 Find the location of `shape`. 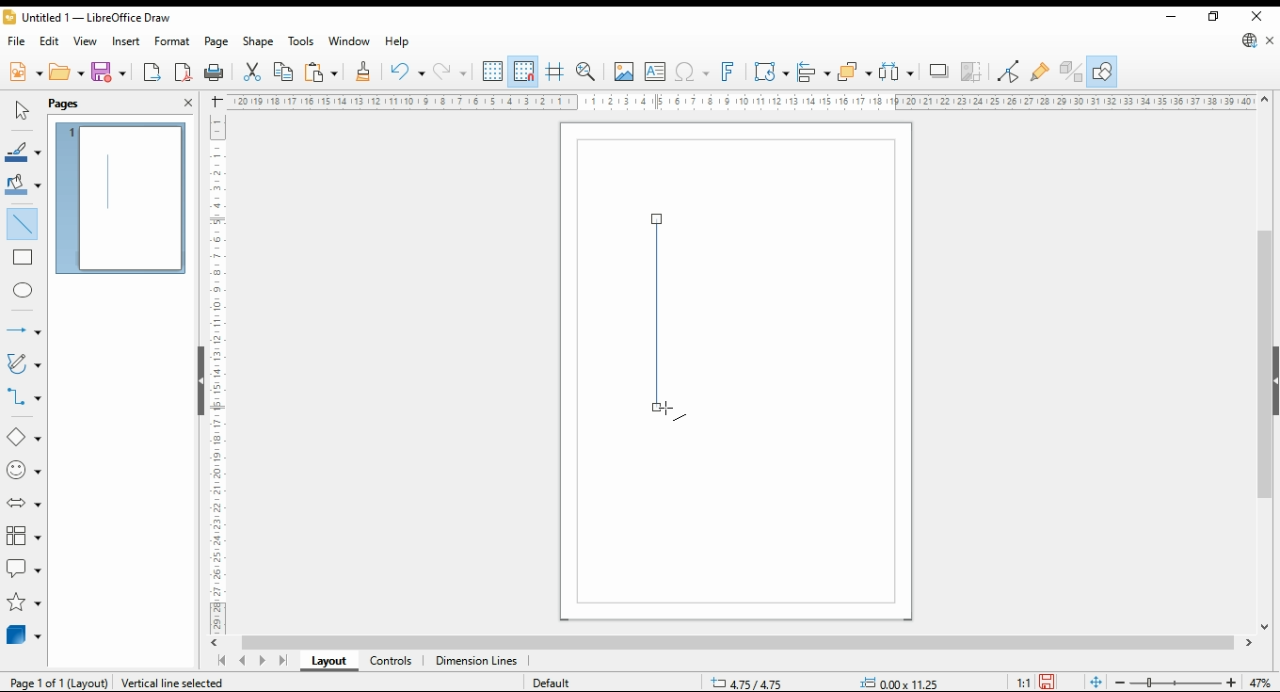

shape is located at coordinates (259, 43).